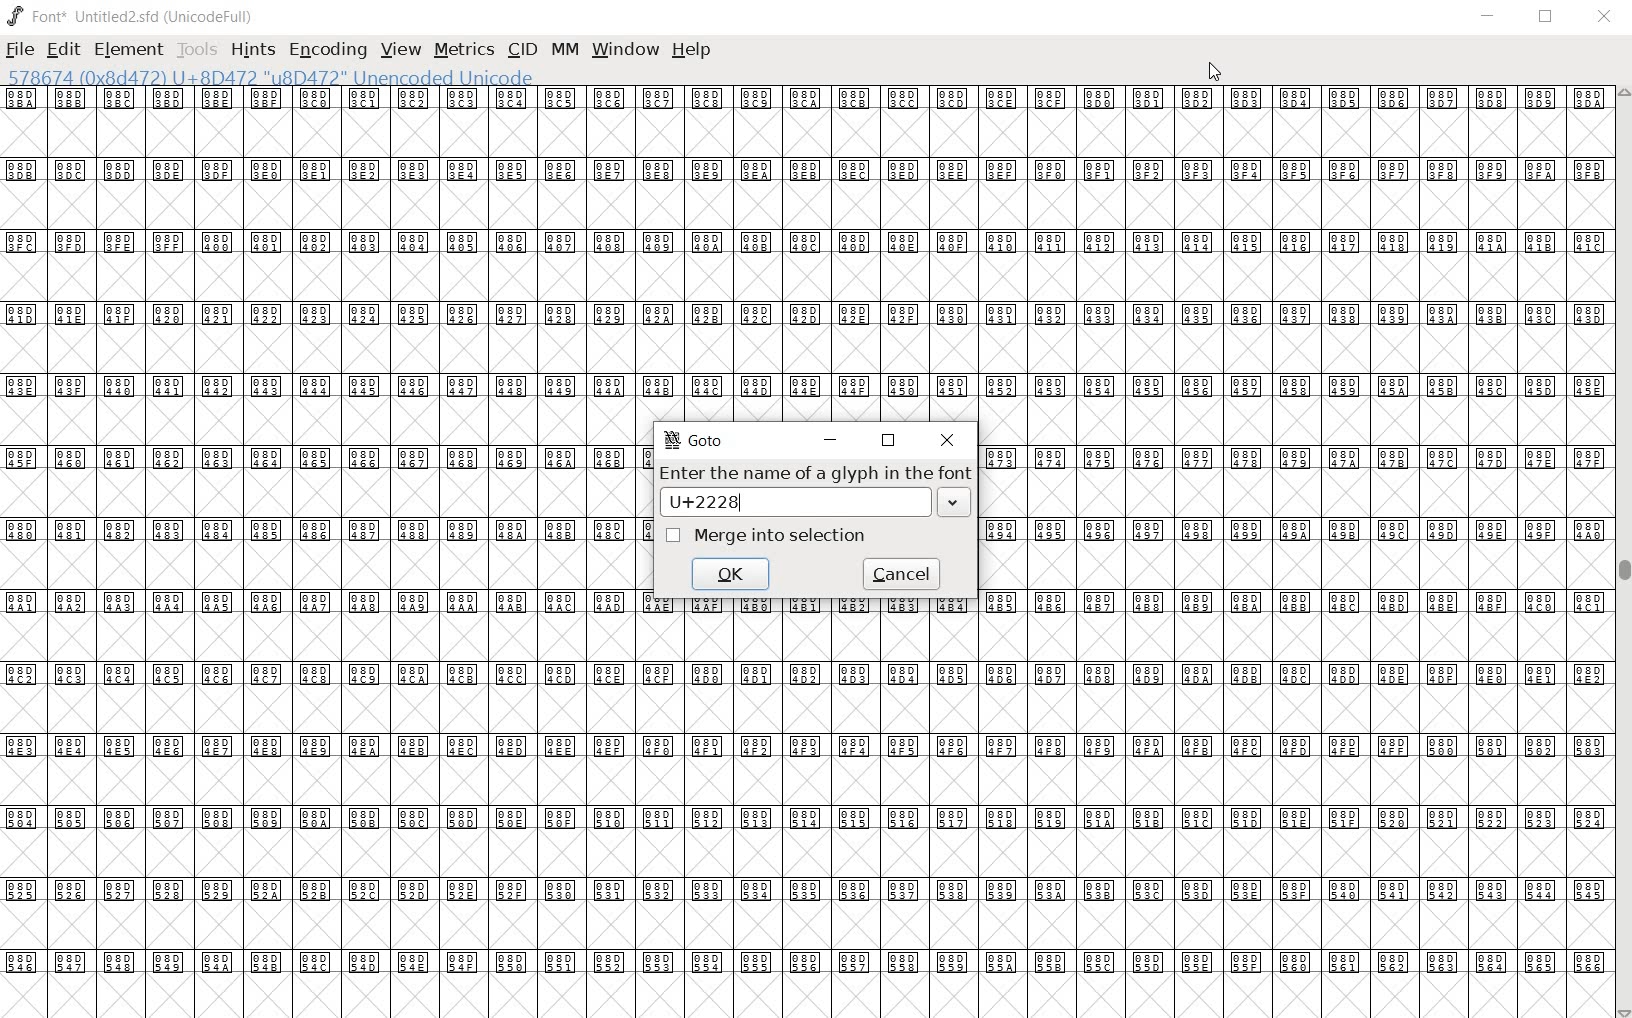 Image resolution: width=1632 pixels, height=1018 pixels. What do you see at coordinates (520, 49) in the screenshot?
I see `cid` at bounding box center [520, 49].